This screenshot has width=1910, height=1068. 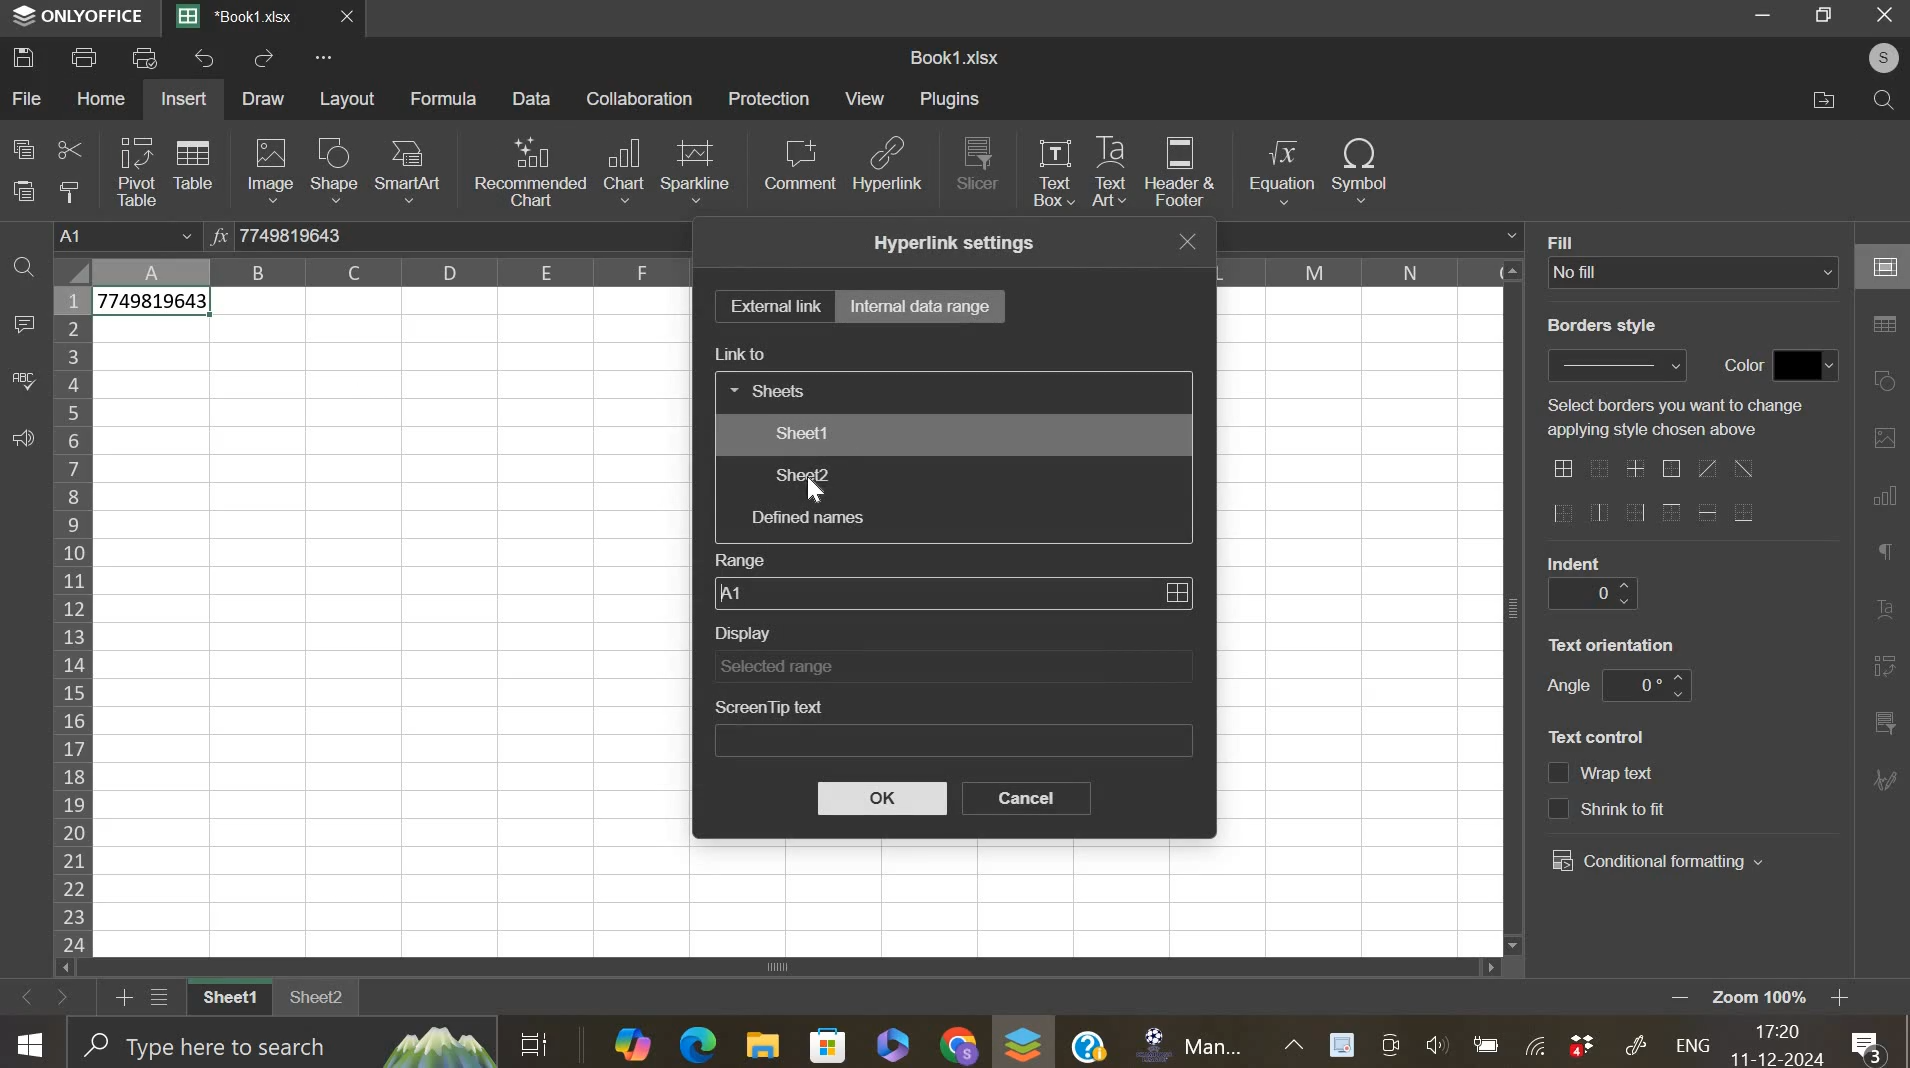 I want to click on collaboration, so click(x=641, y=98).